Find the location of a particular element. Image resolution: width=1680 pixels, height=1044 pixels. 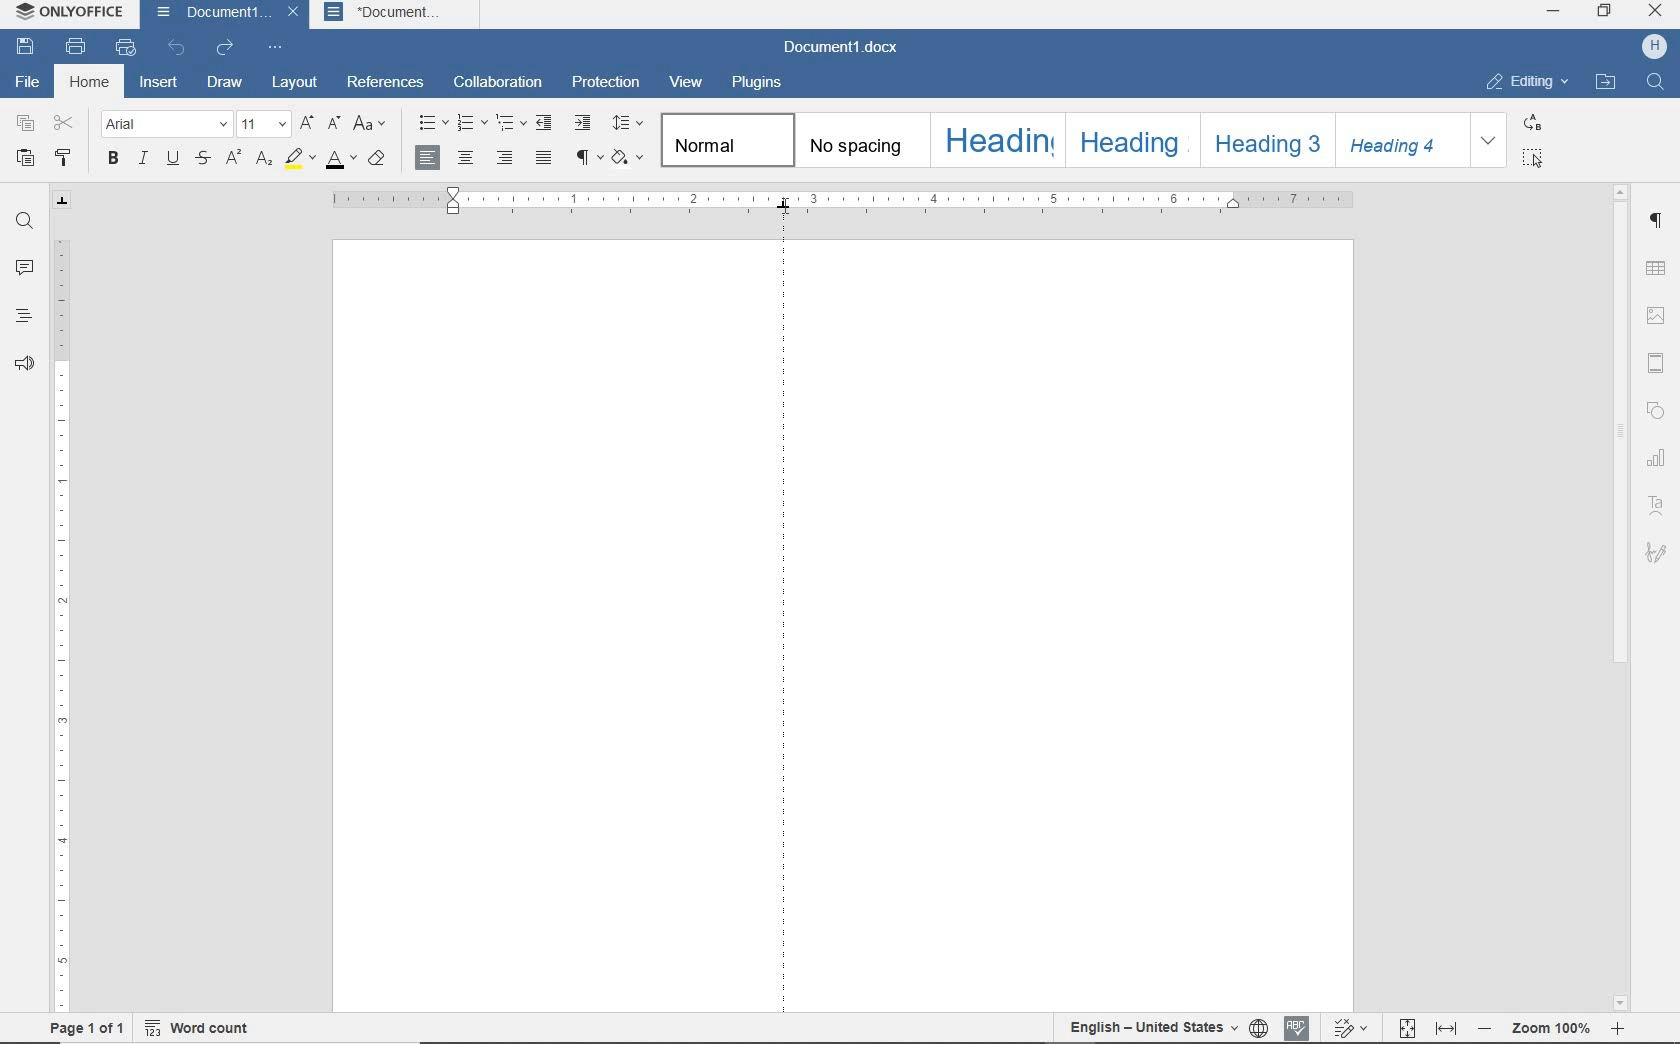

FIND is located at coordinates (25, 221).